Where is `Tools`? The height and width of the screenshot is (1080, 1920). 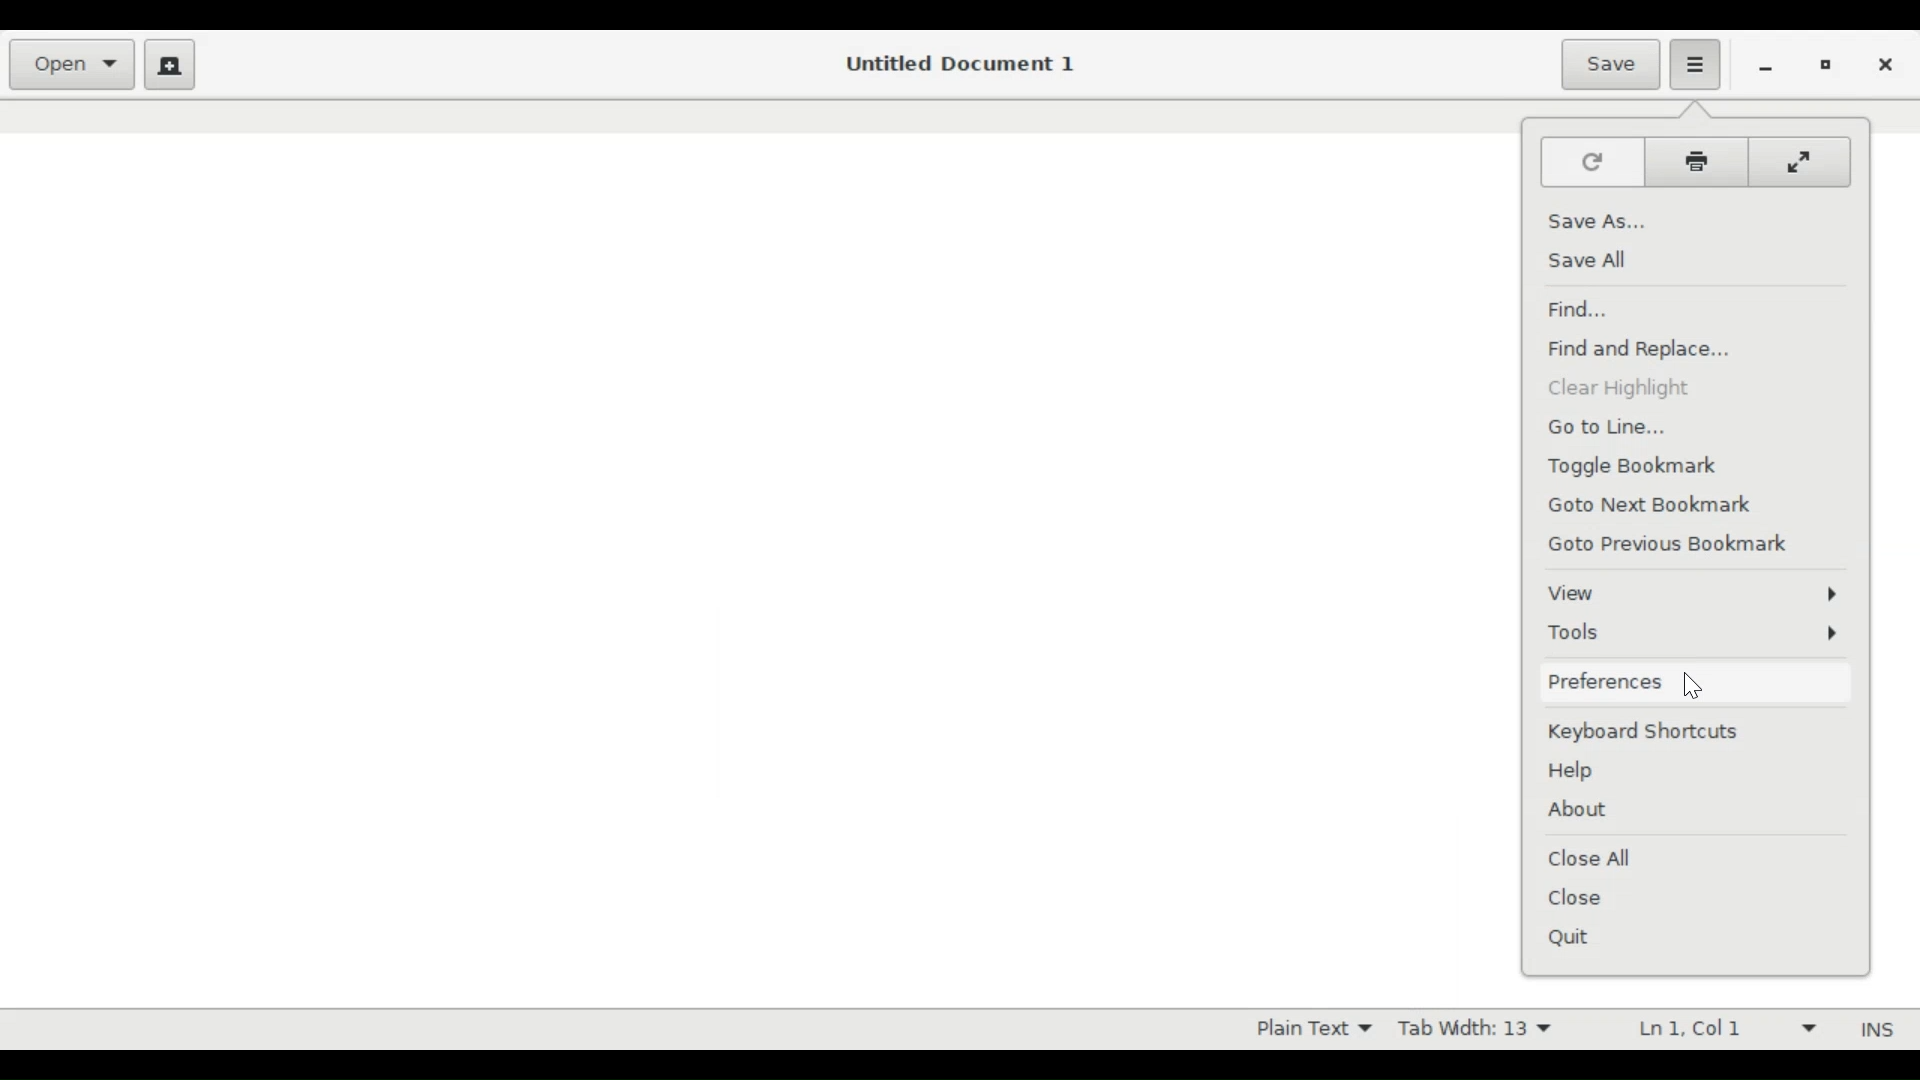
Tools is located at coordinates (1695, 634).